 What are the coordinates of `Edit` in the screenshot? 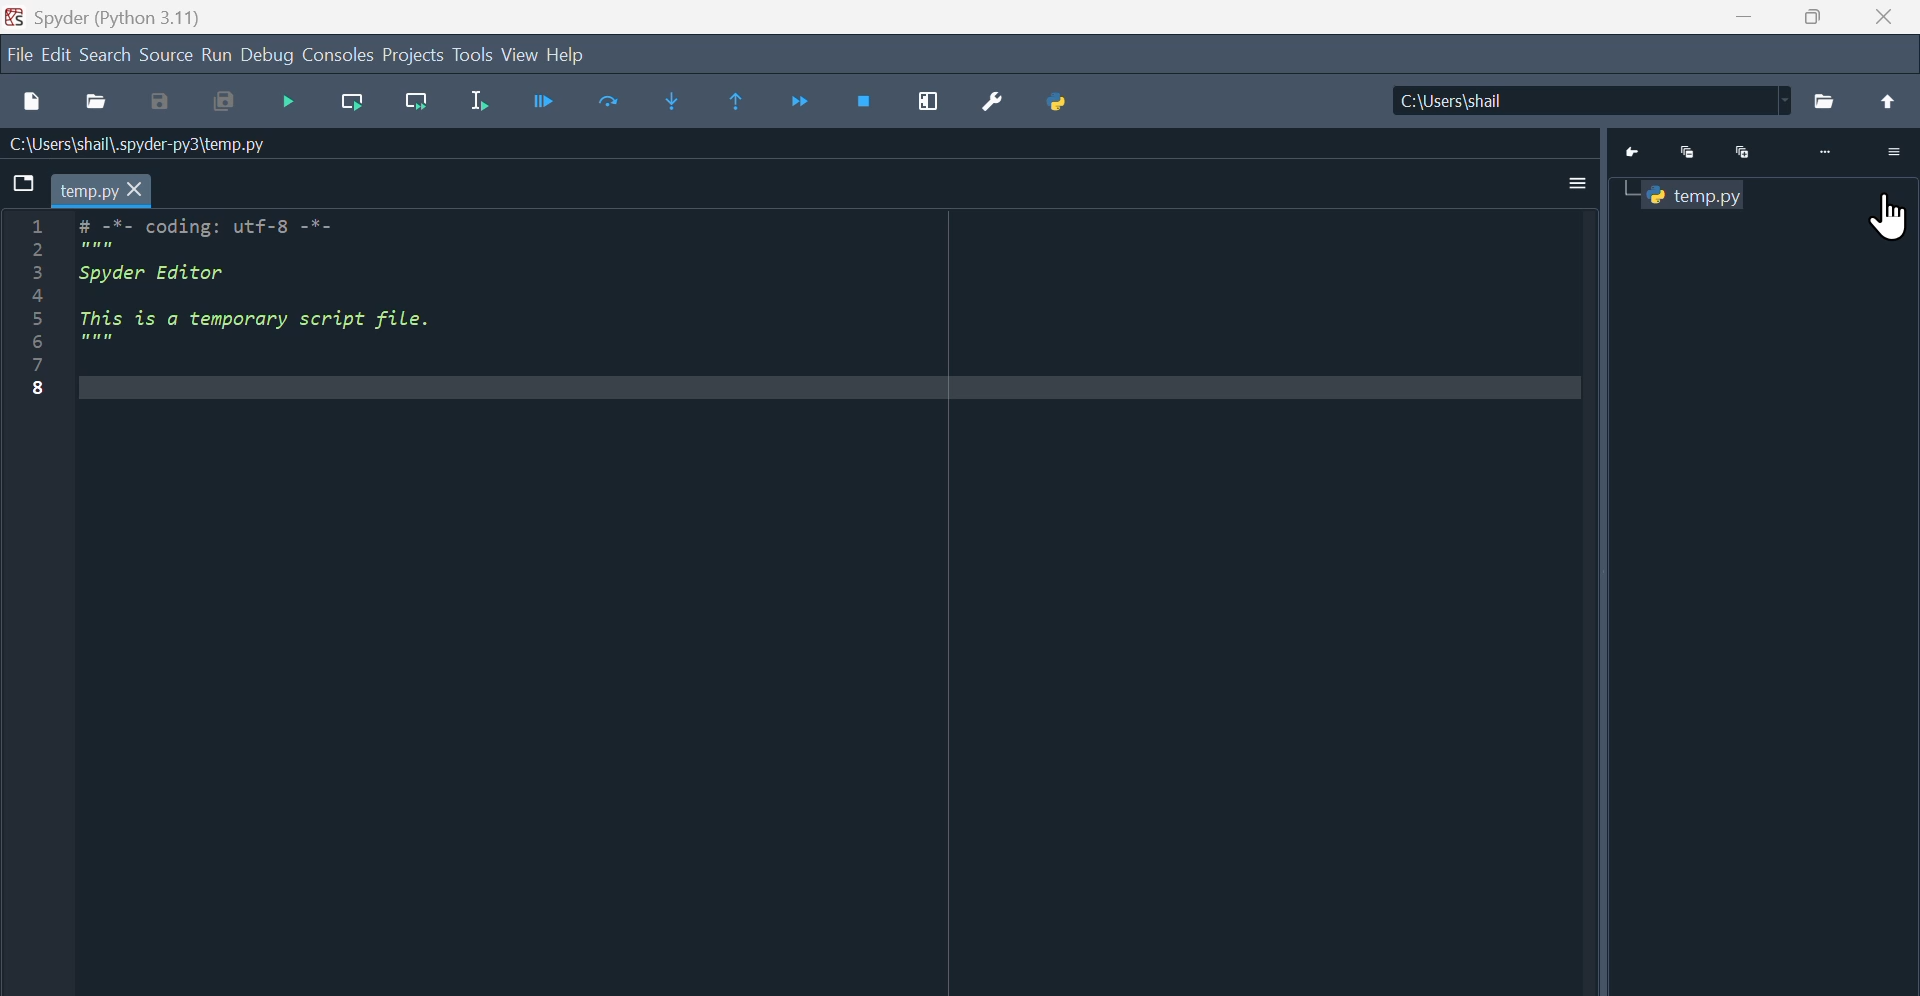 It's located at (57, 56).